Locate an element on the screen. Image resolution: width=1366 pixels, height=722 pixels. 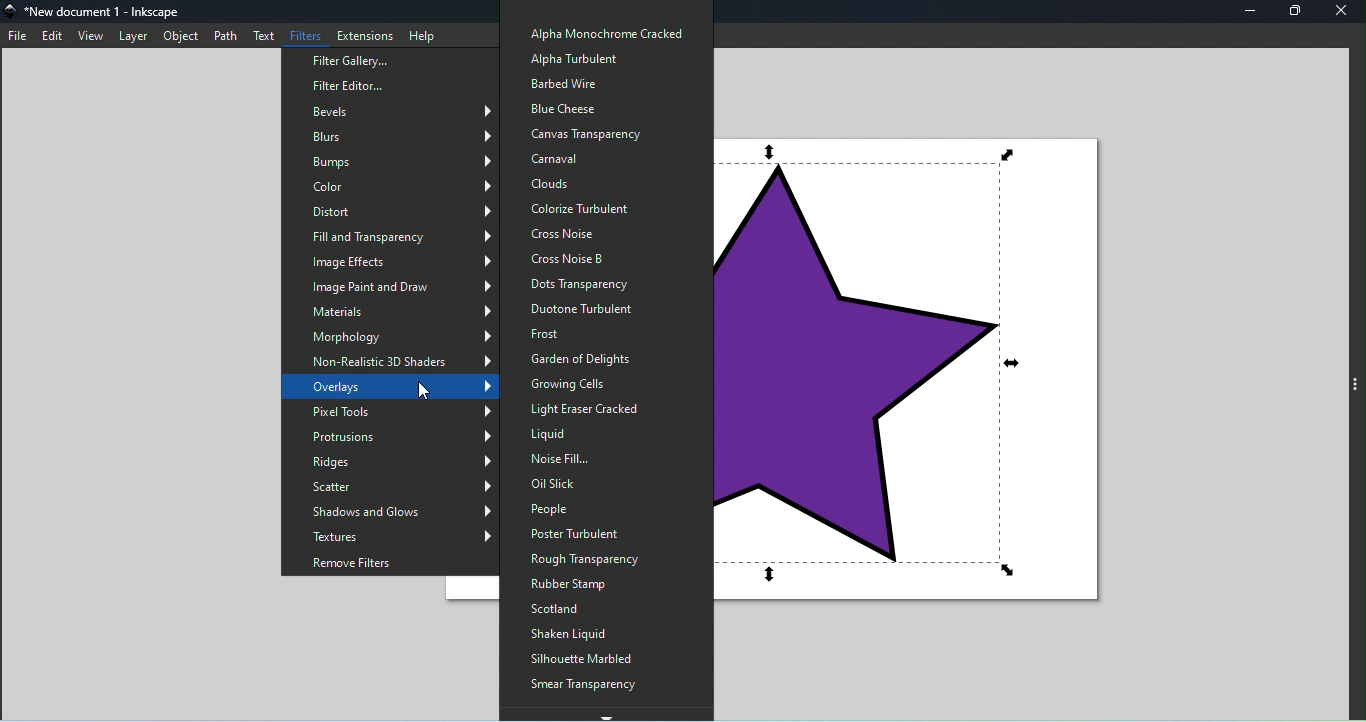
minimize is located at coordinates (1250, 12).